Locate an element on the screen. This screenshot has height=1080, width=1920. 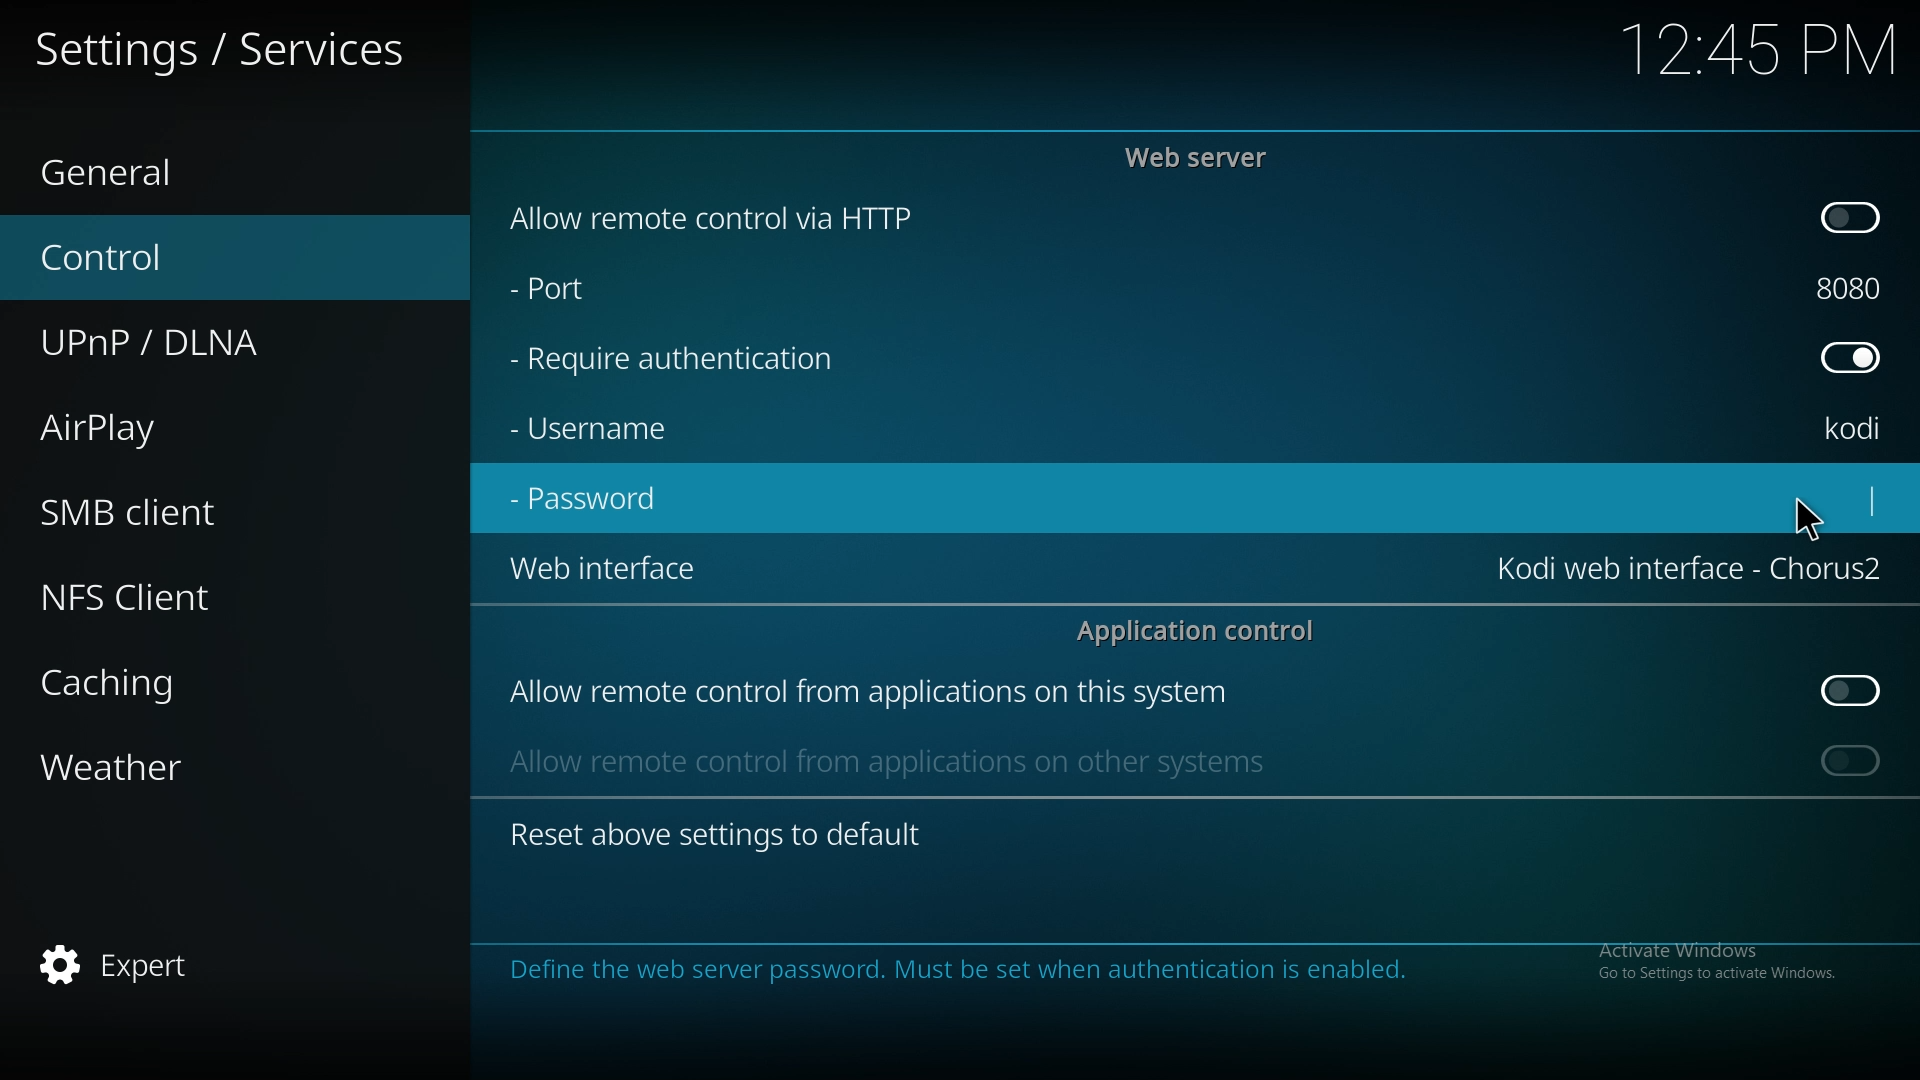
general is located at coordinates (170, 167).